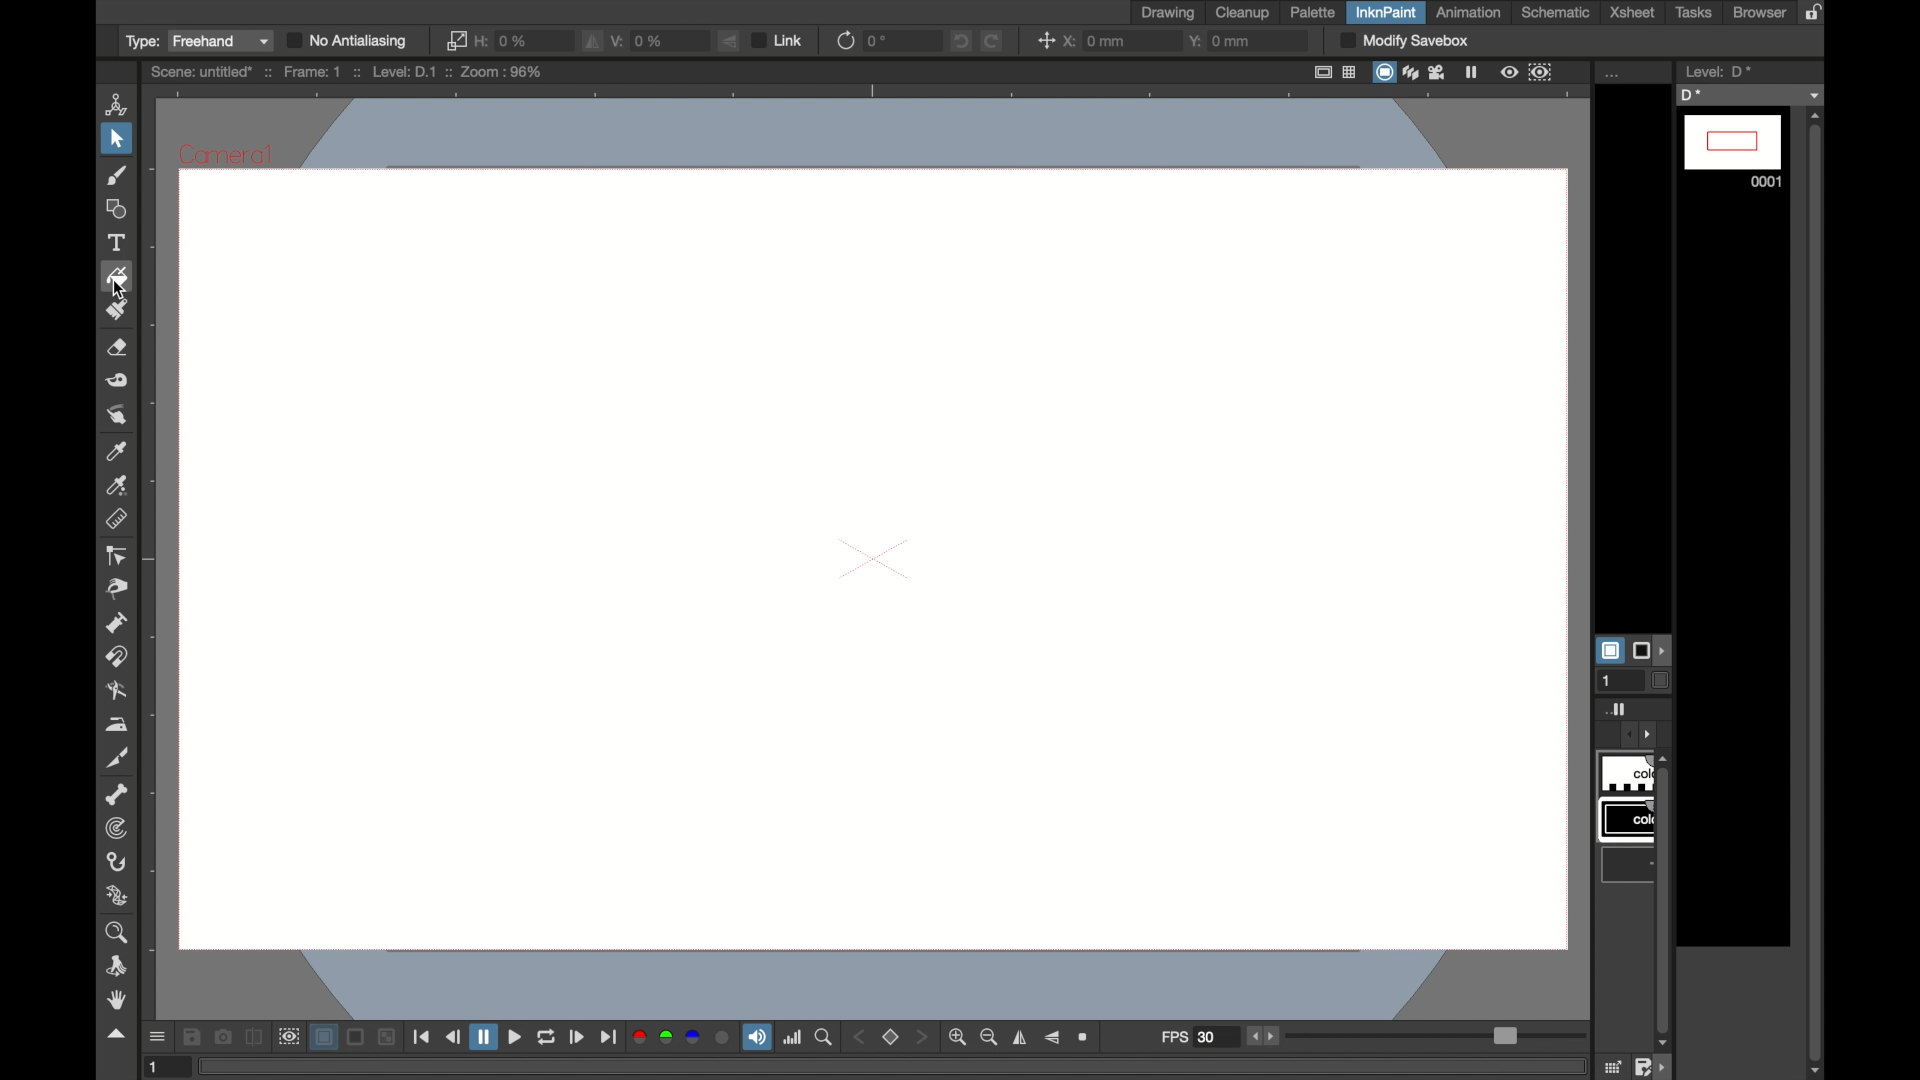  I want to click on last frame, so click(608, 1037).